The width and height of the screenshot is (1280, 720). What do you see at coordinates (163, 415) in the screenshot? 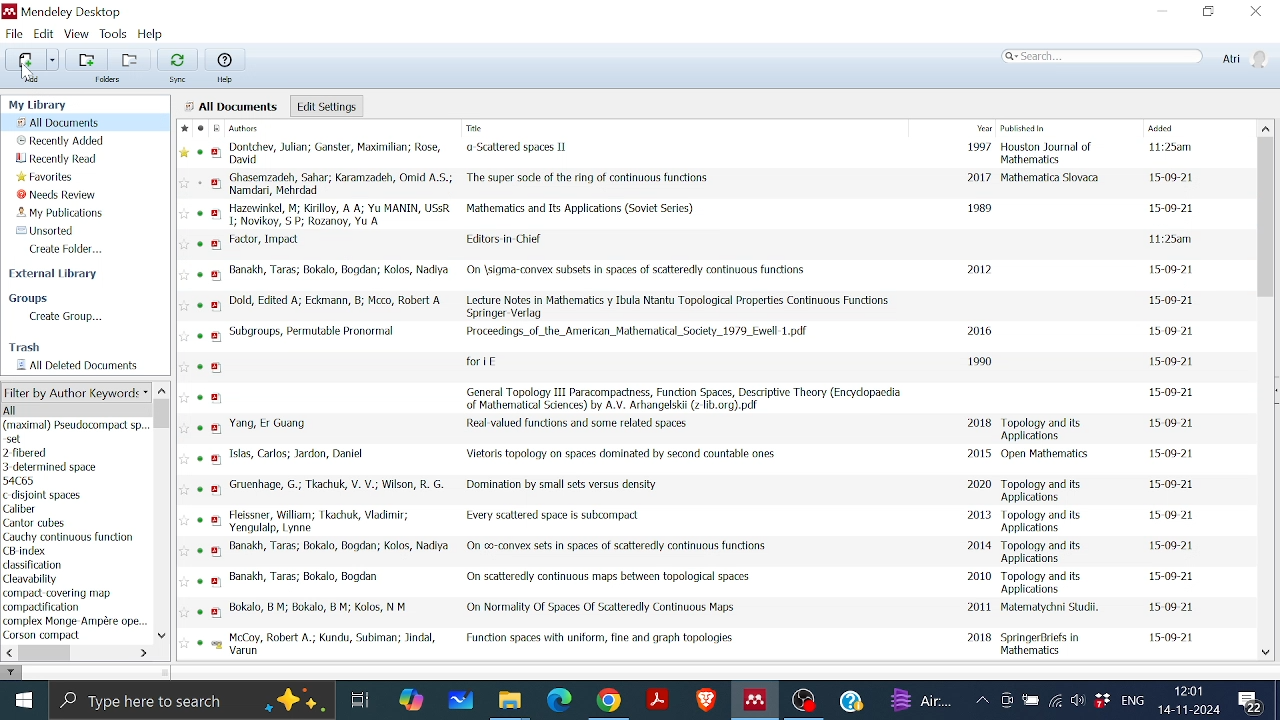
I see `Vertical scrollbar for filter by author keyword` at bounding box center [163, 415].